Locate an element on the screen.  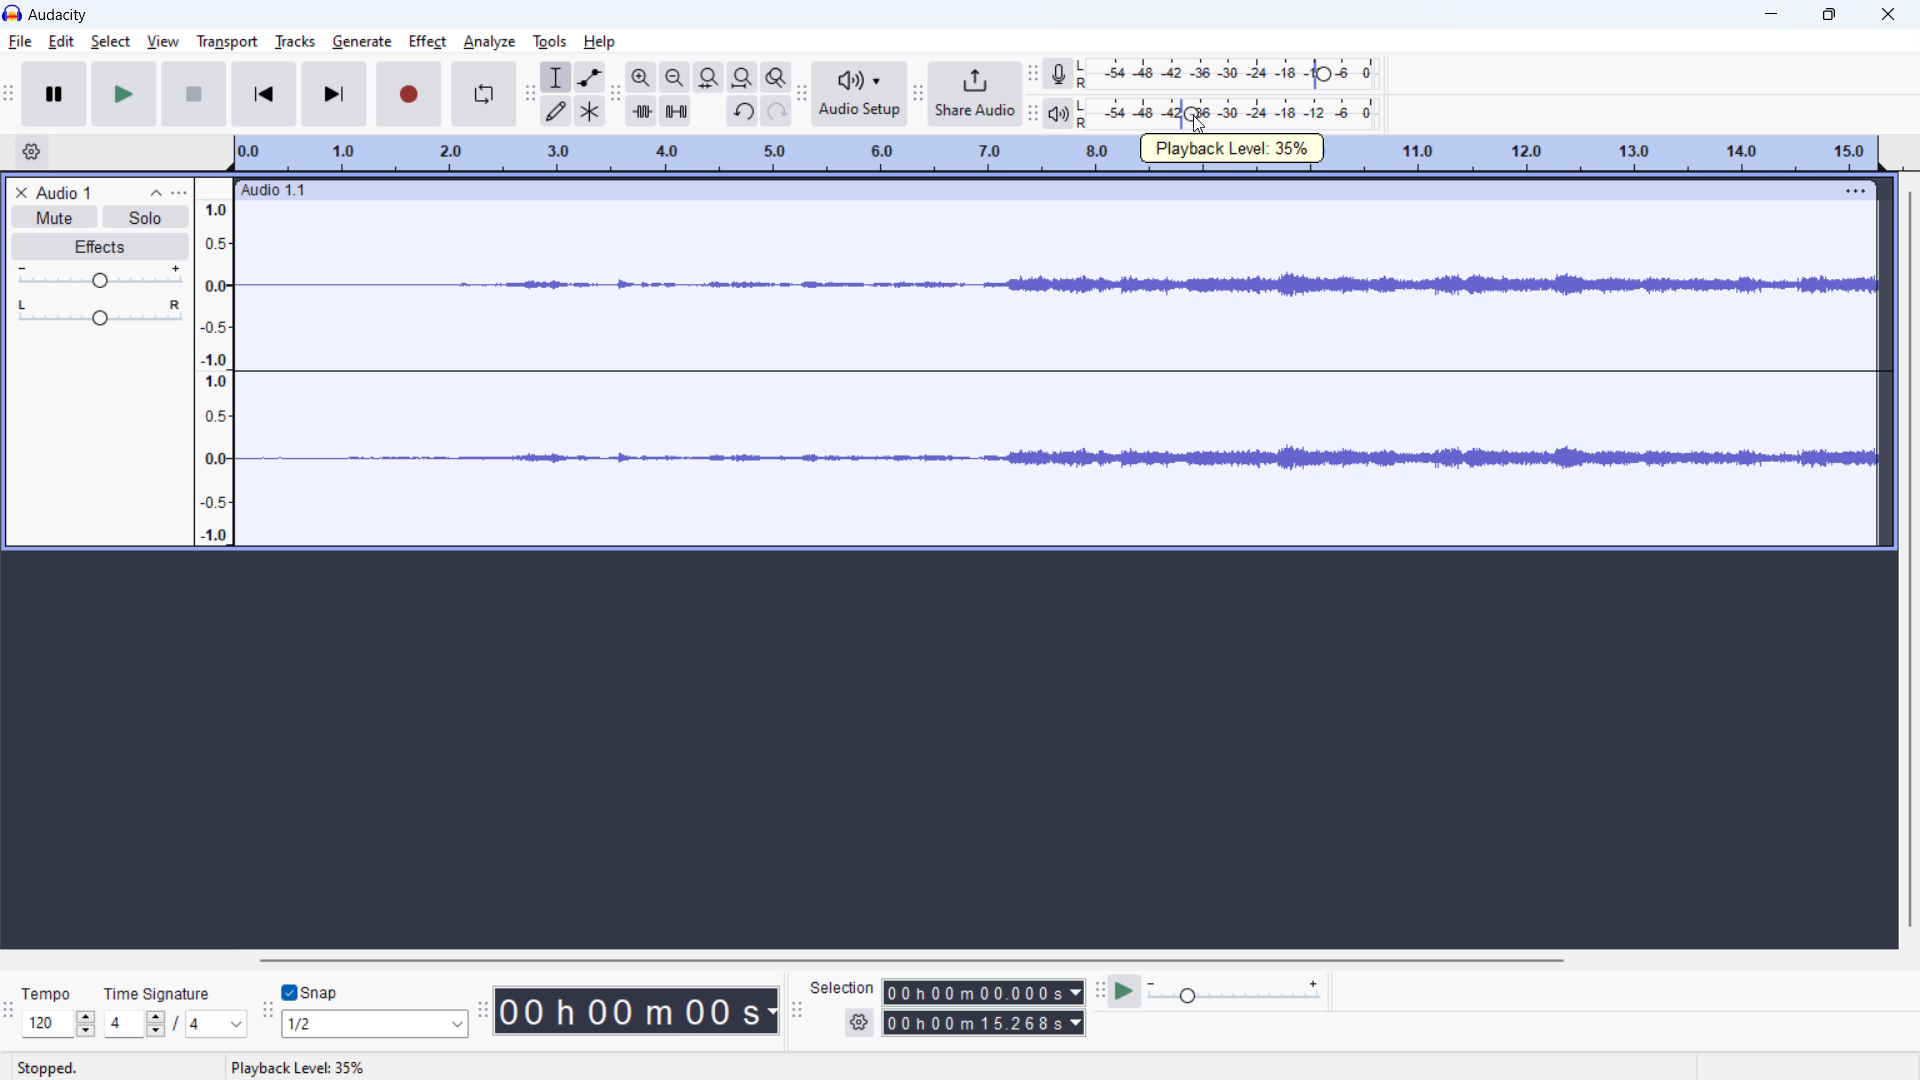
start time is located at coordinates (981, 991).